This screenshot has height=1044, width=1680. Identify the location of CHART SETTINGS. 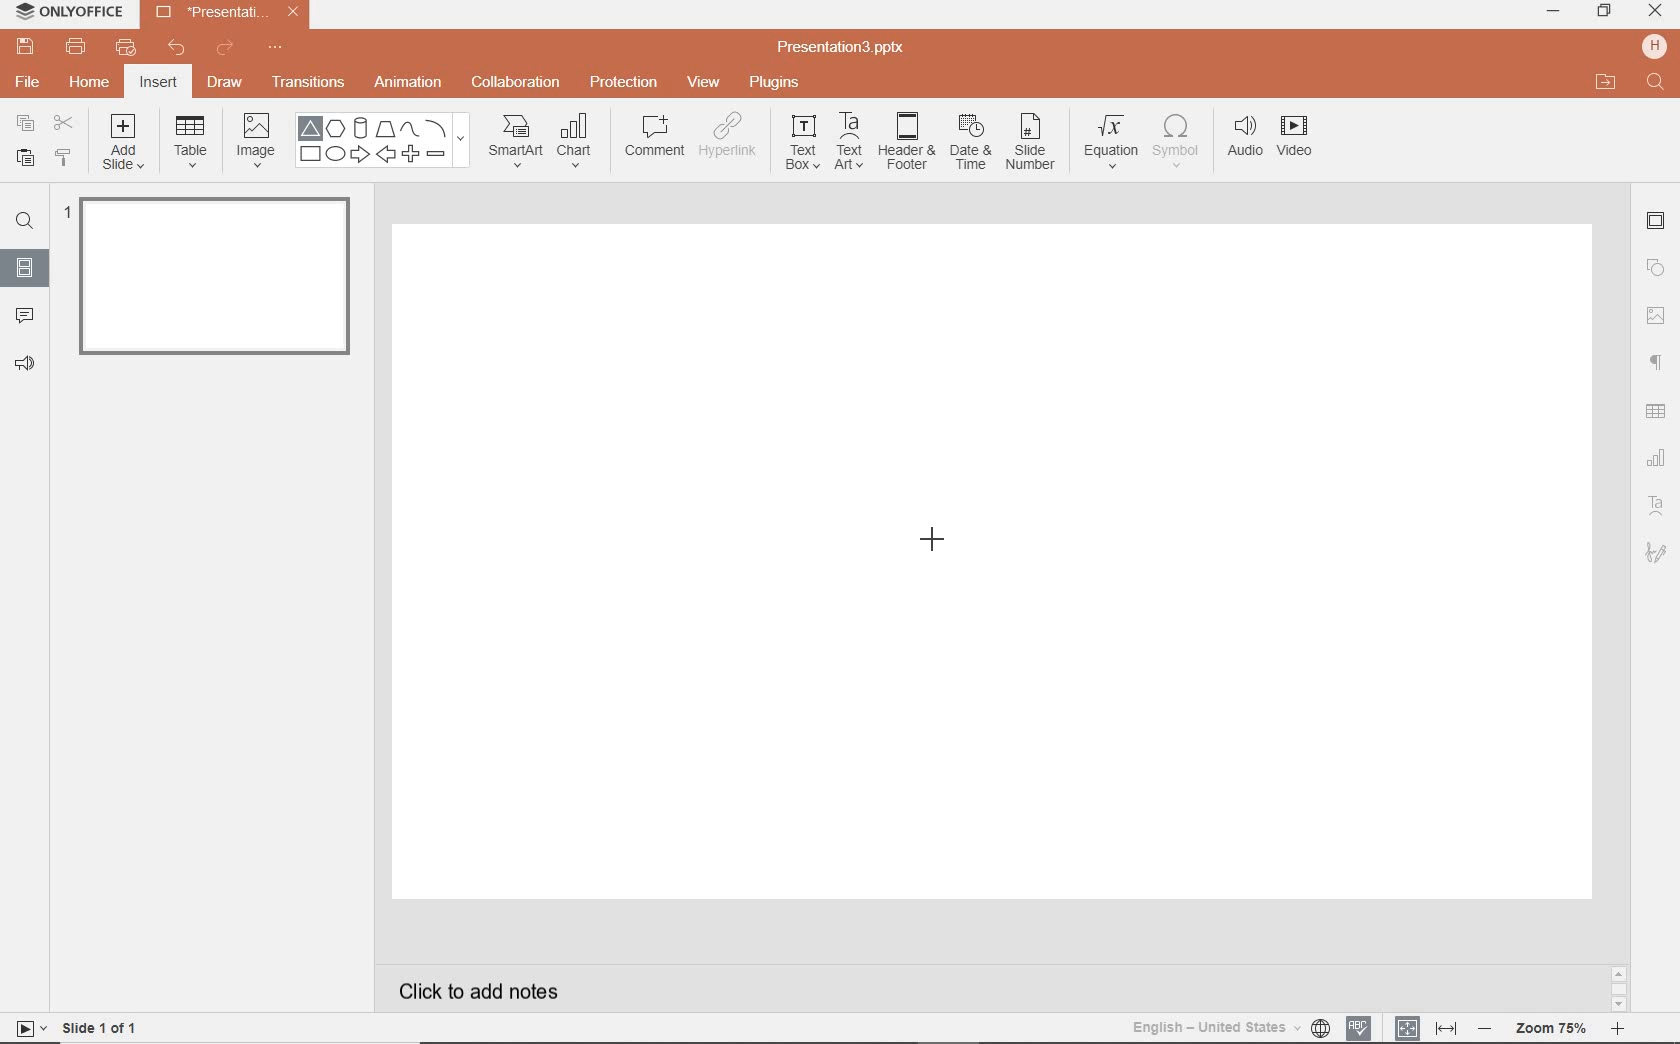
(1657, 456).